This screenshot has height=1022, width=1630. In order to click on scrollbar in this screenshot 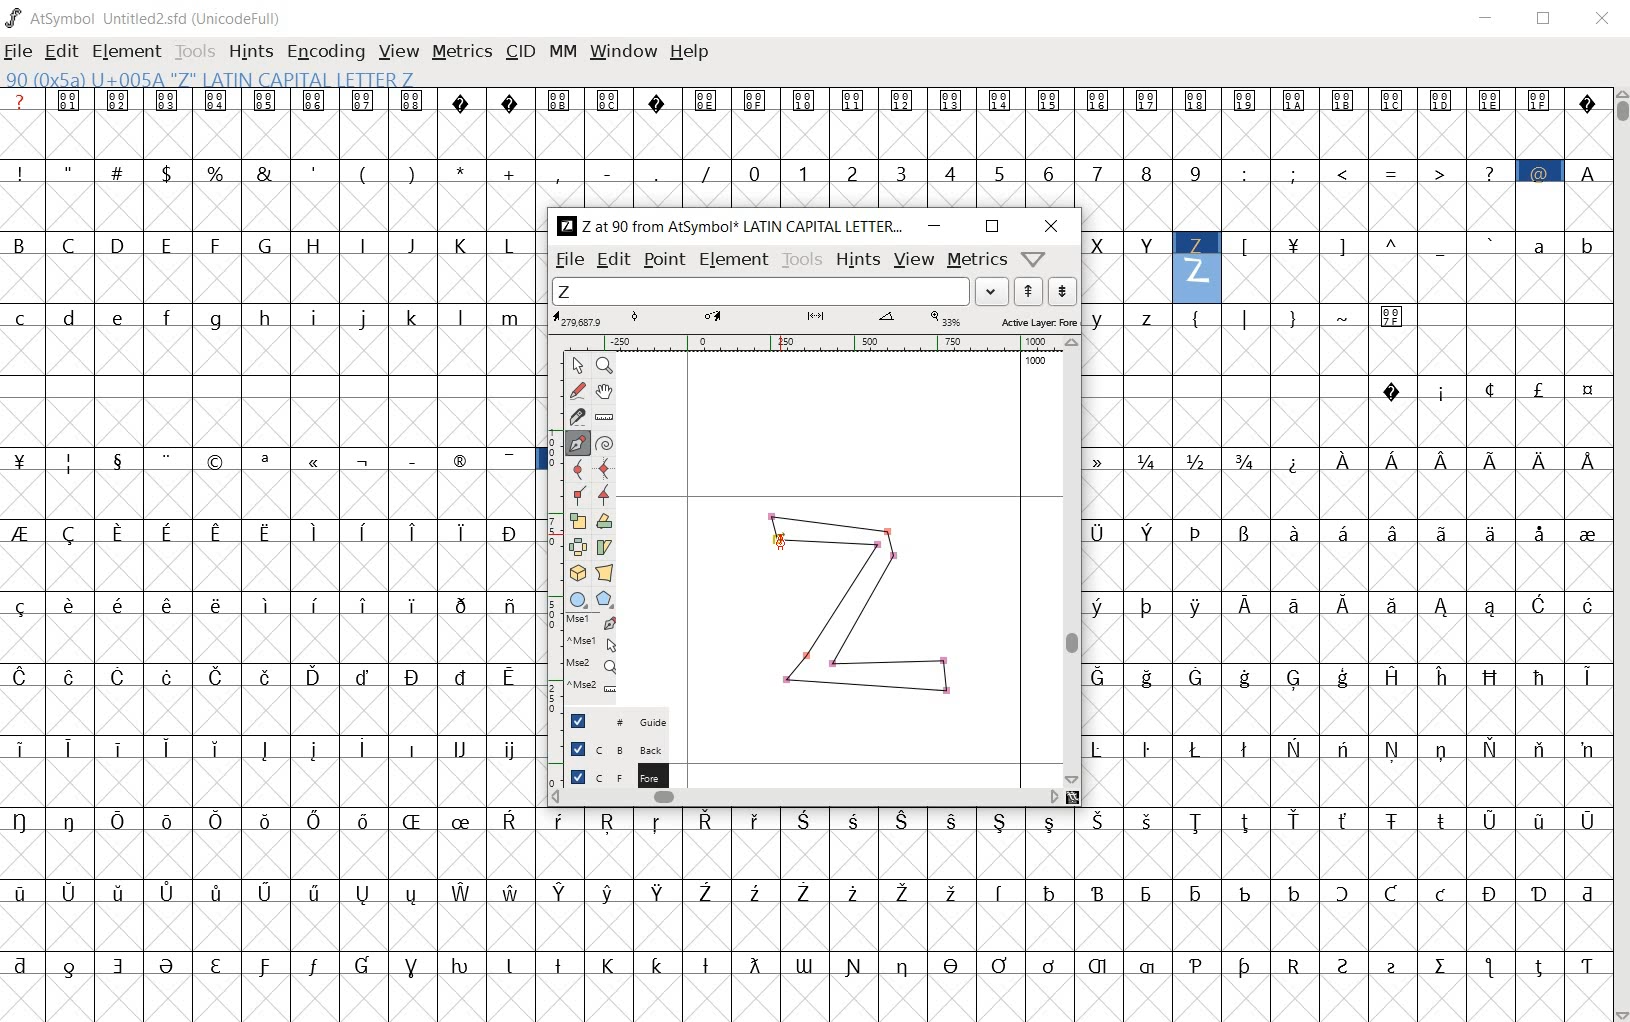, I will do `click(1070, 561)`.